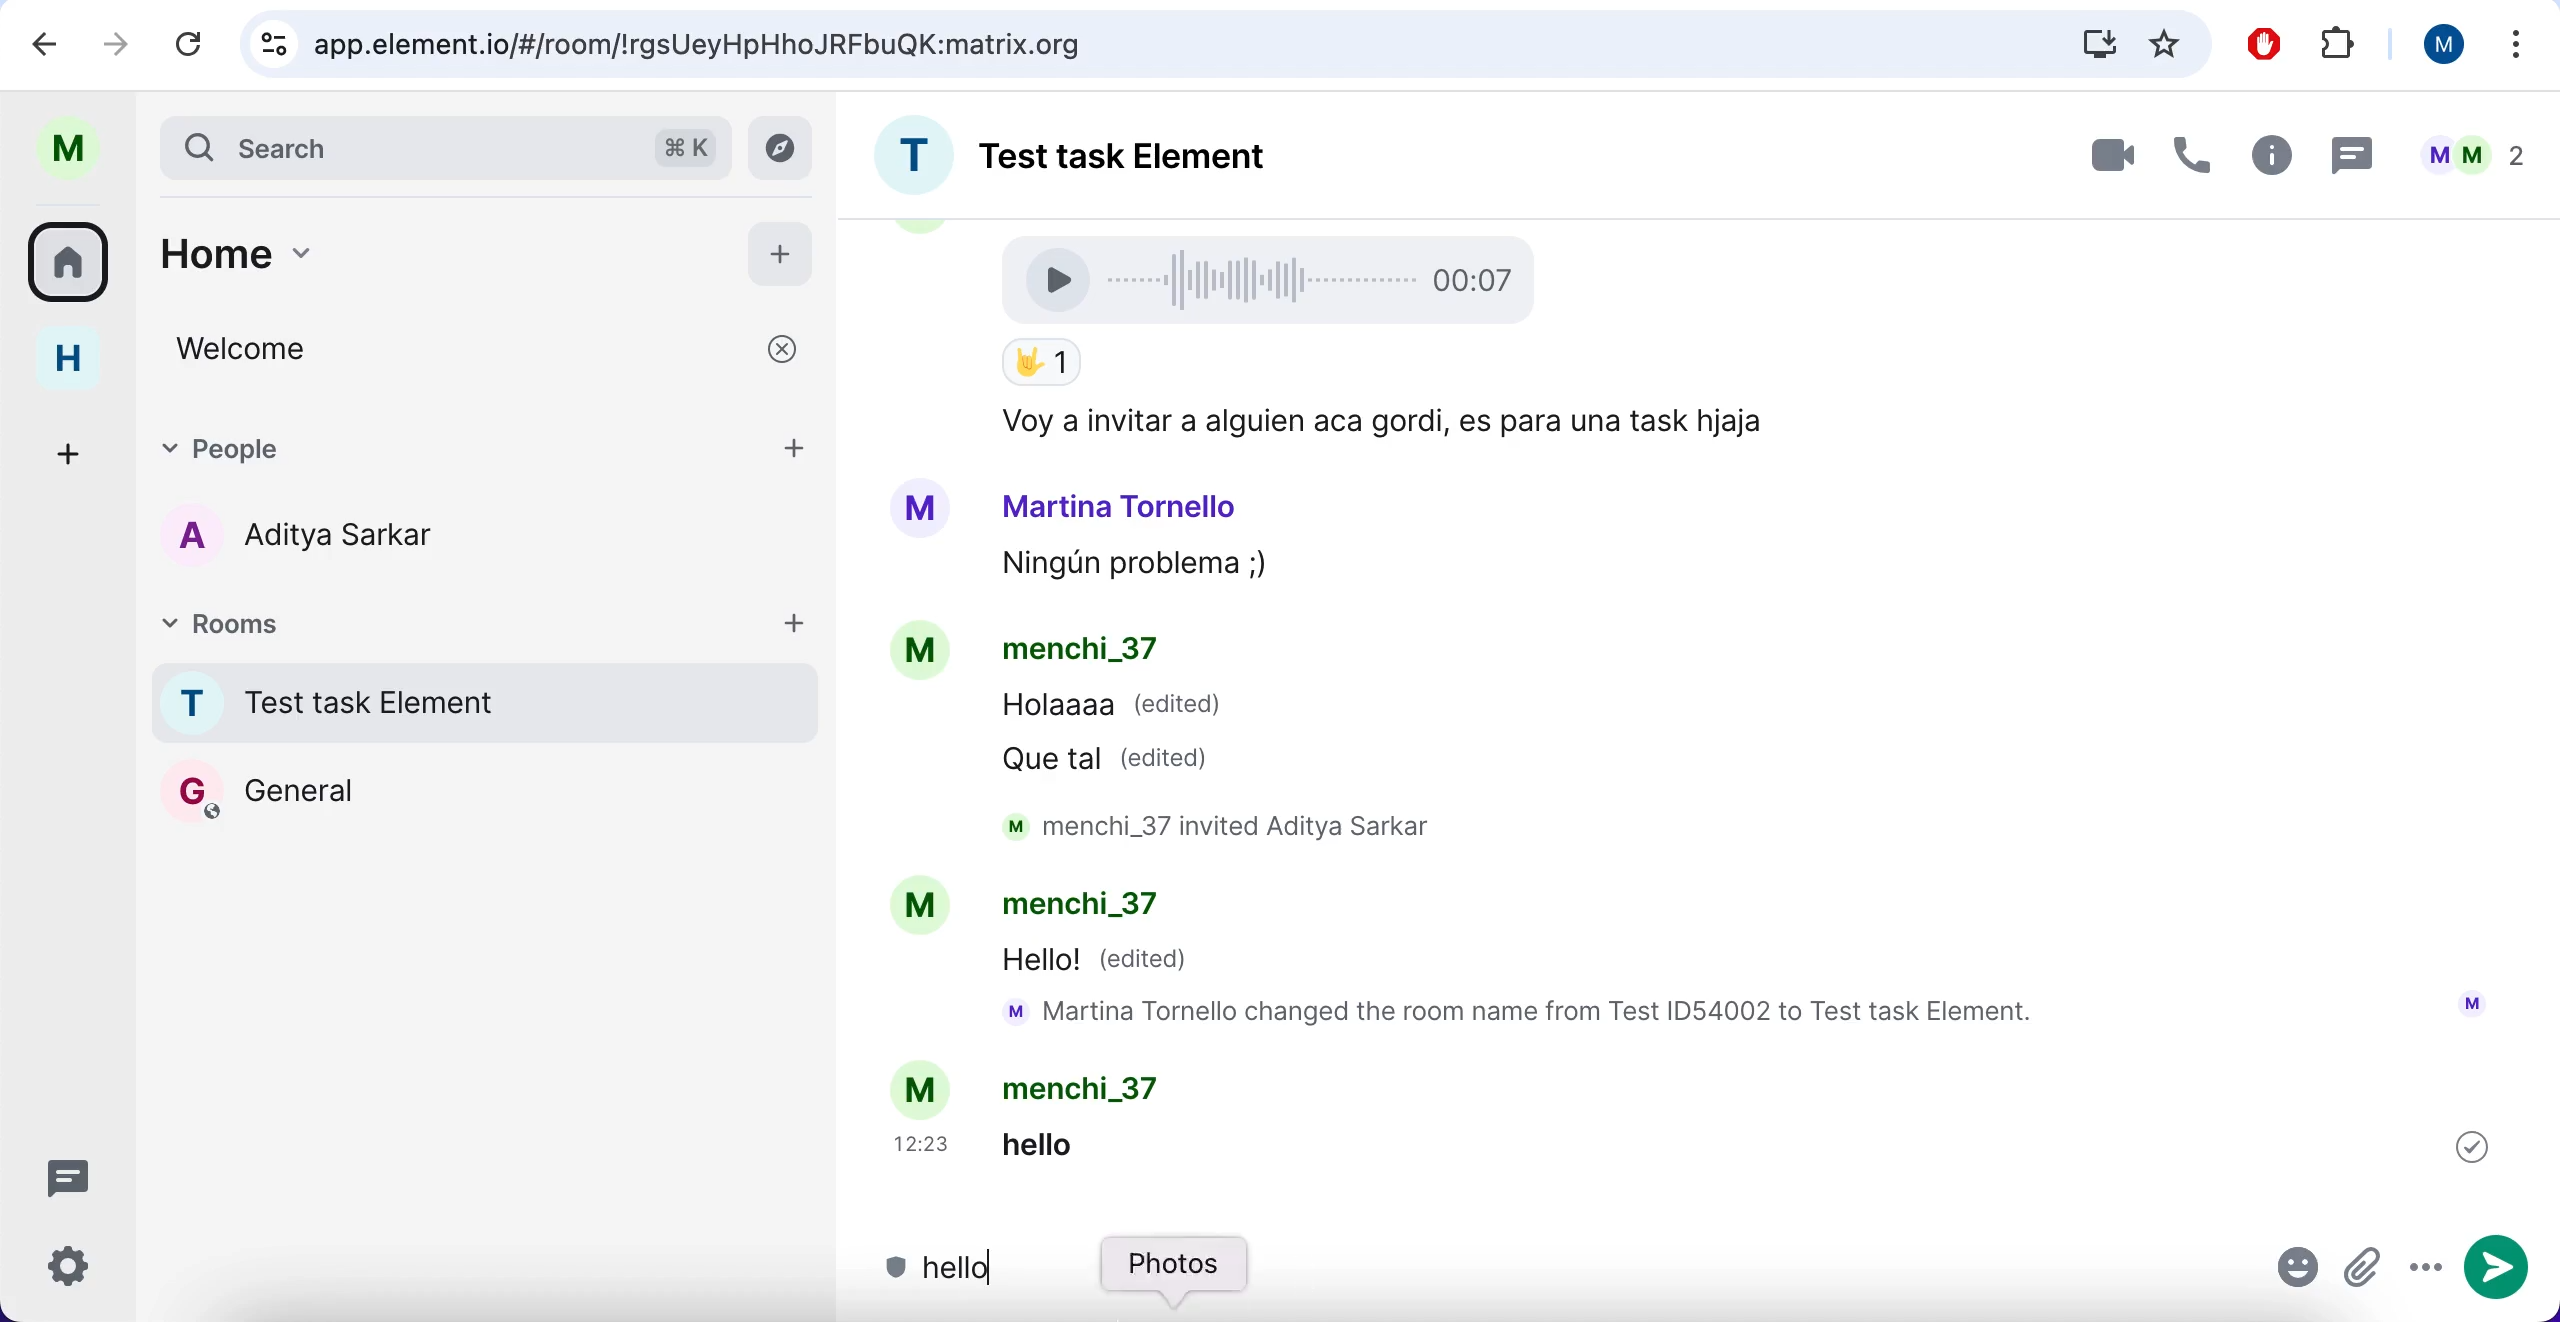  Describe the element at coordinates (1235, 826) in the screenshot. I see `M menchi_3/ Invited Aditya Sarkar` at that location.